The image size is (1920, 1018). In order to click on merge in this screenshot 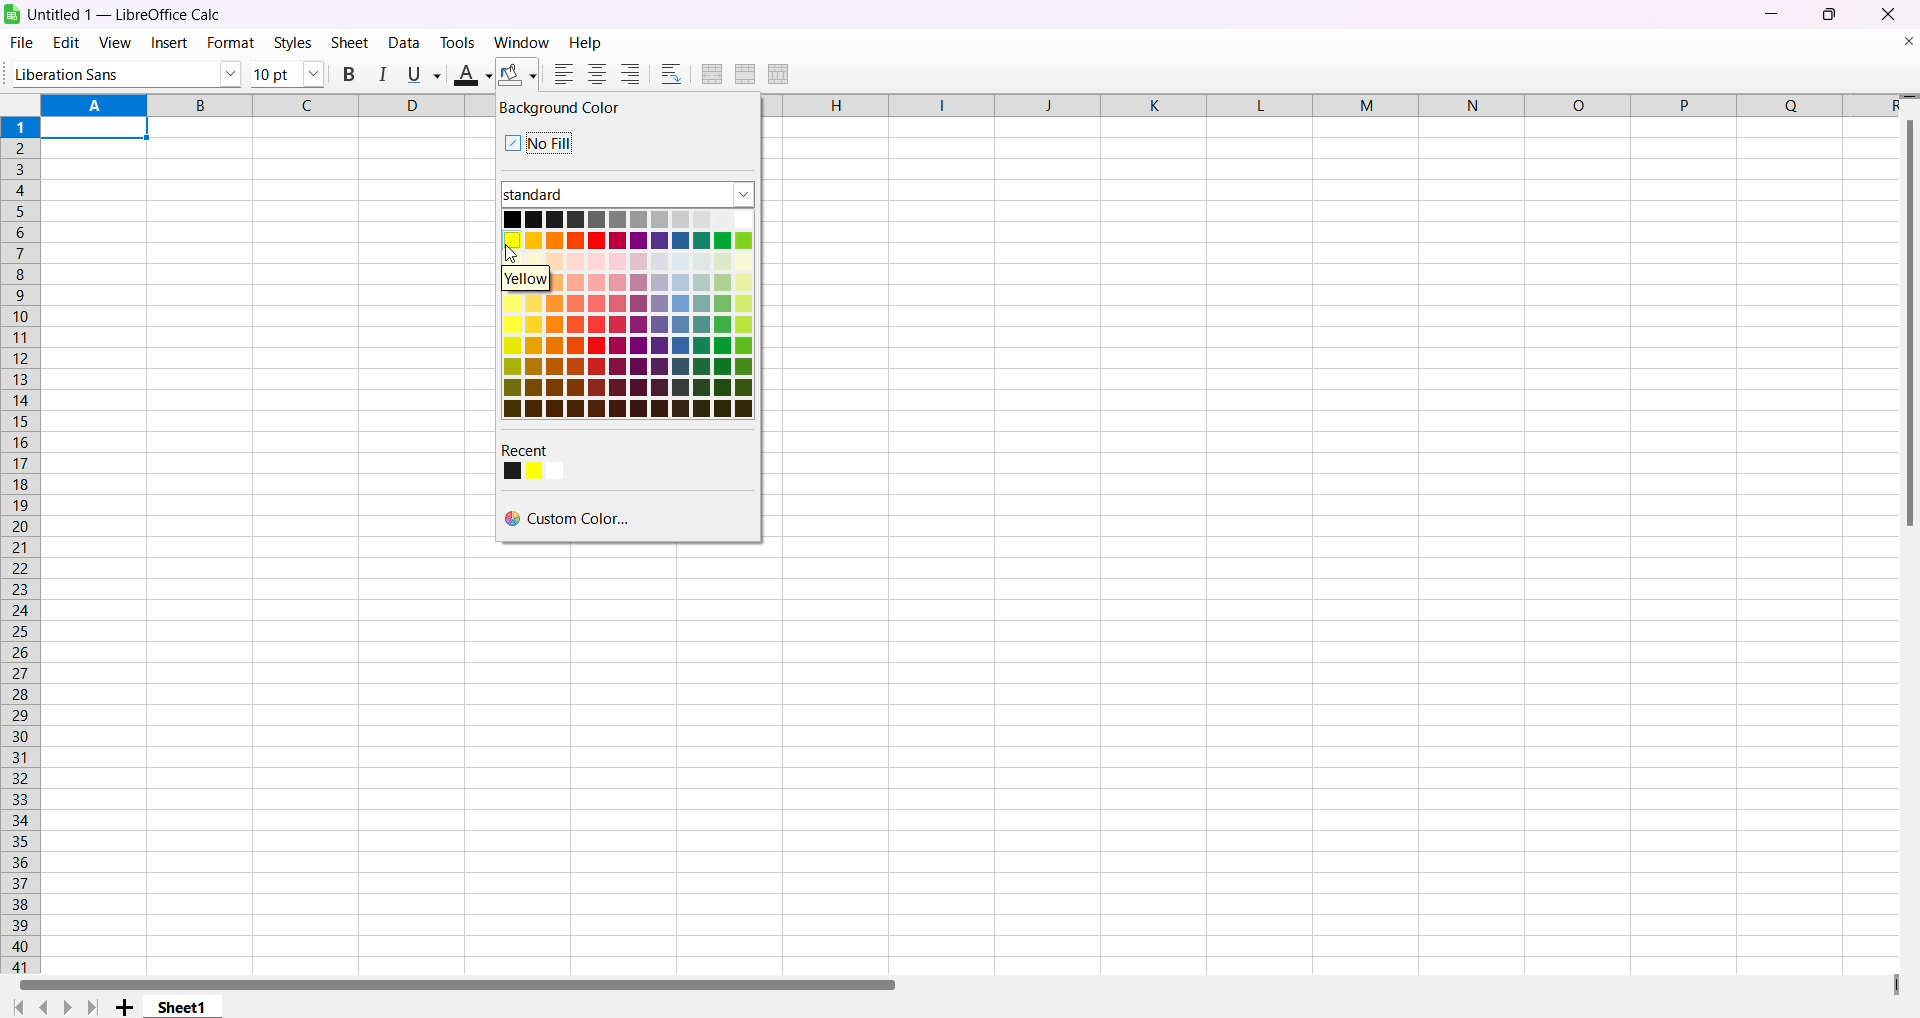, I will do `click(747, 73)`.